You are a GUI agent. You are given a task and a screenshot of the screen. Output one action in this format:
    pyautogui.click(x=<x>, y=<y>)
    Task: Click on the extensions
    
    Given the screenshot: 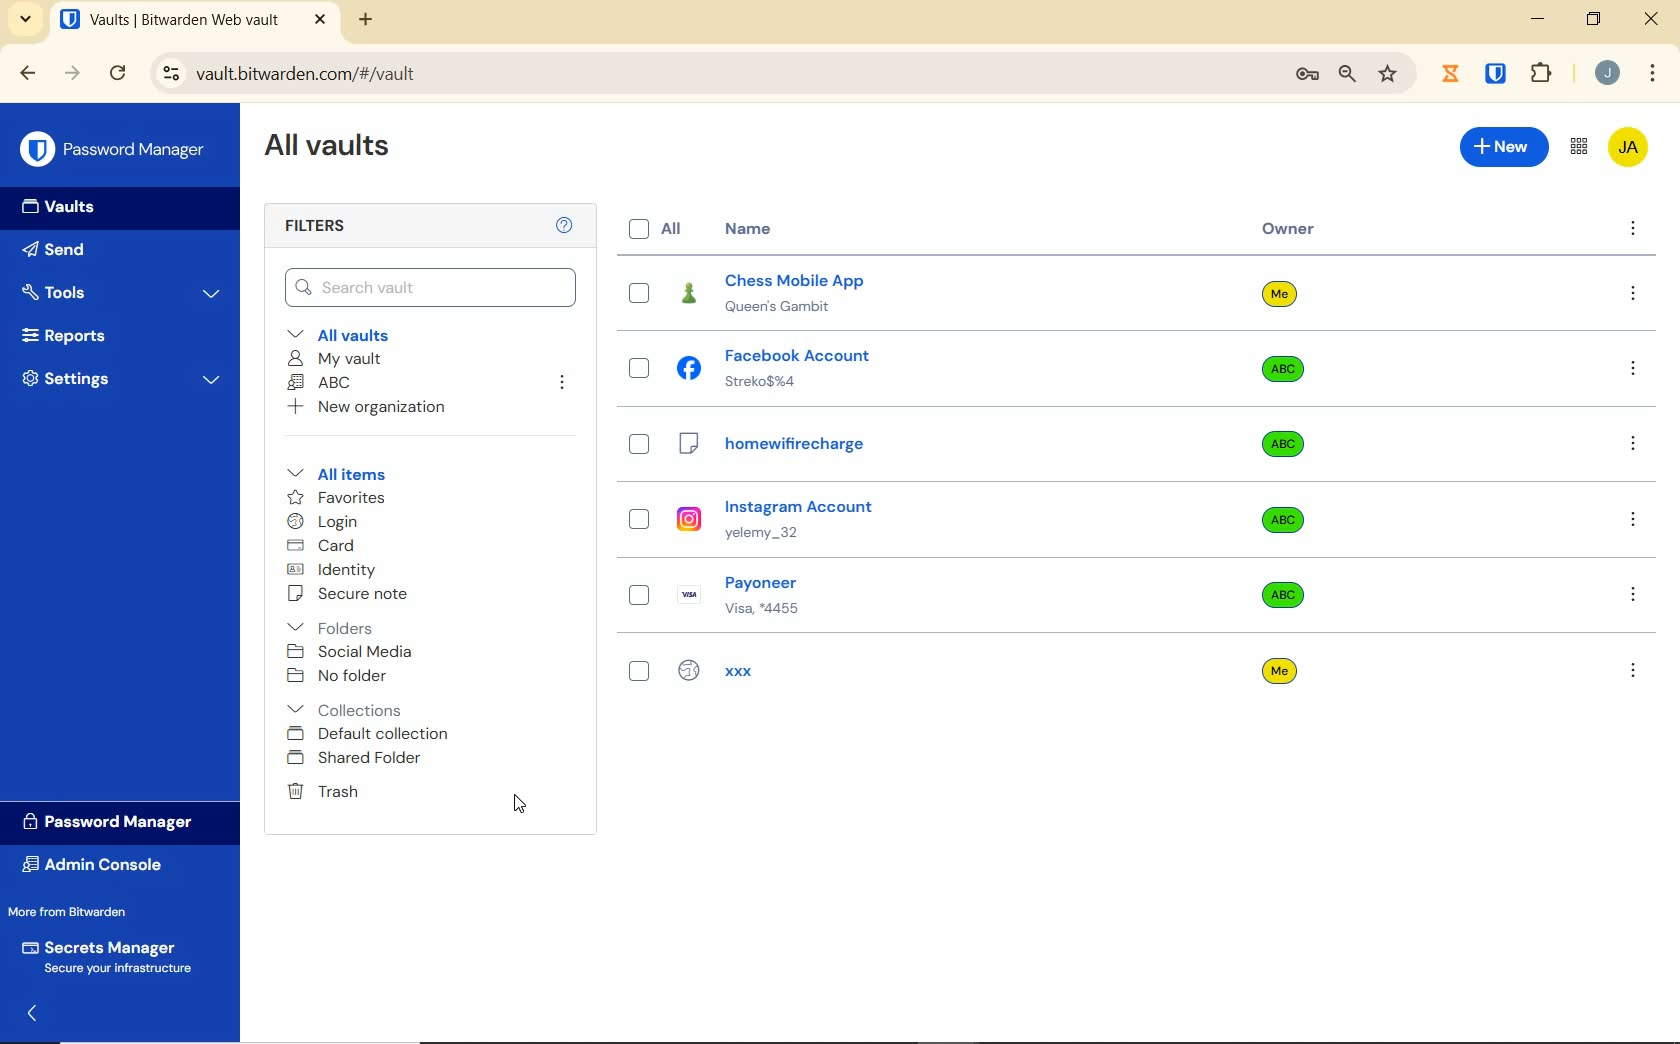 What is the action you would take?
    pyautogui.click(x=1543, y=73)
    